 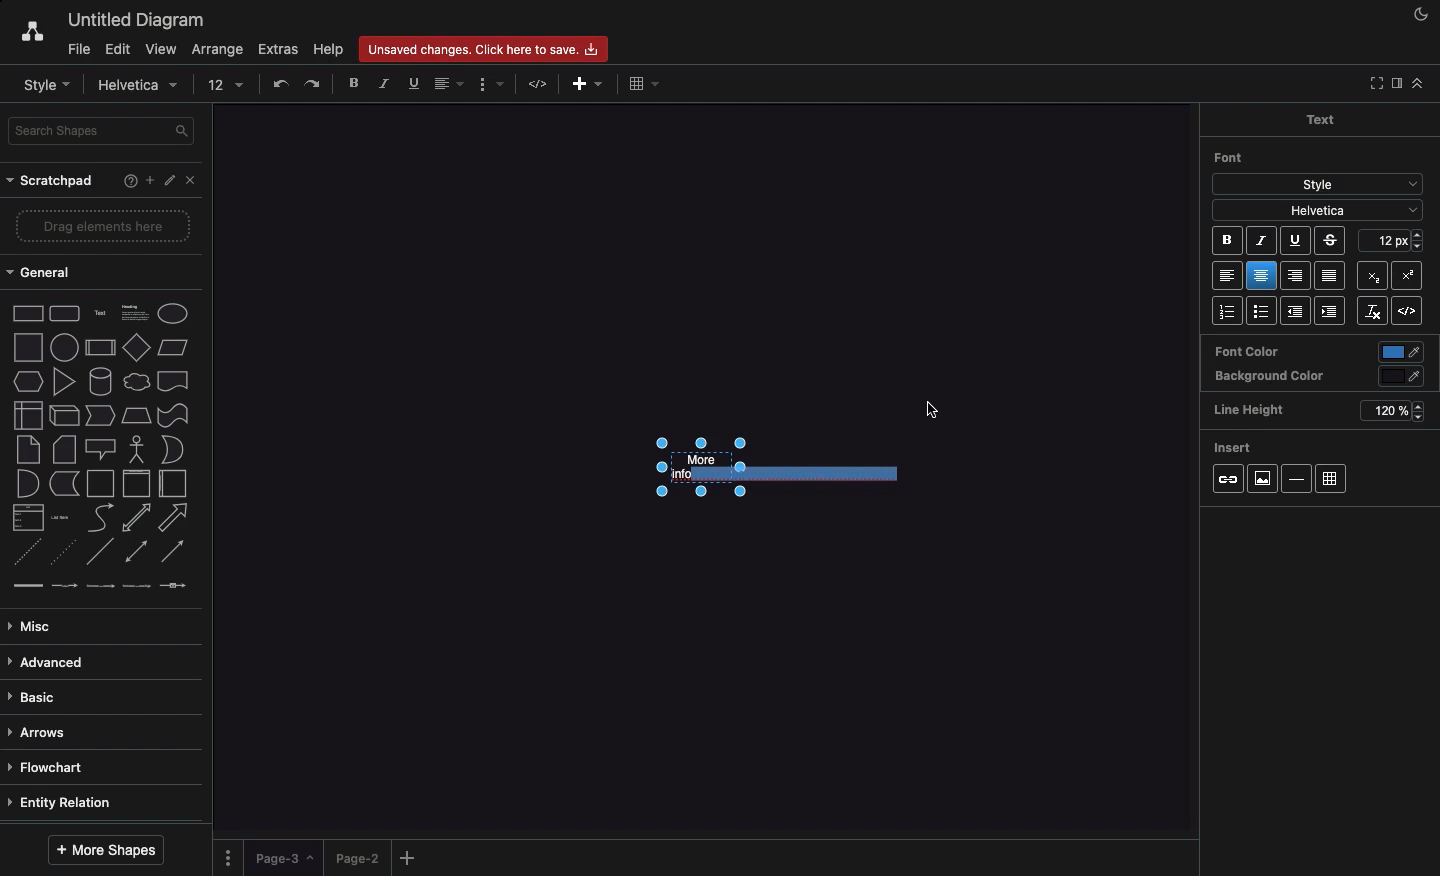 I want to click on Font color, so click(x=1246, y=350).